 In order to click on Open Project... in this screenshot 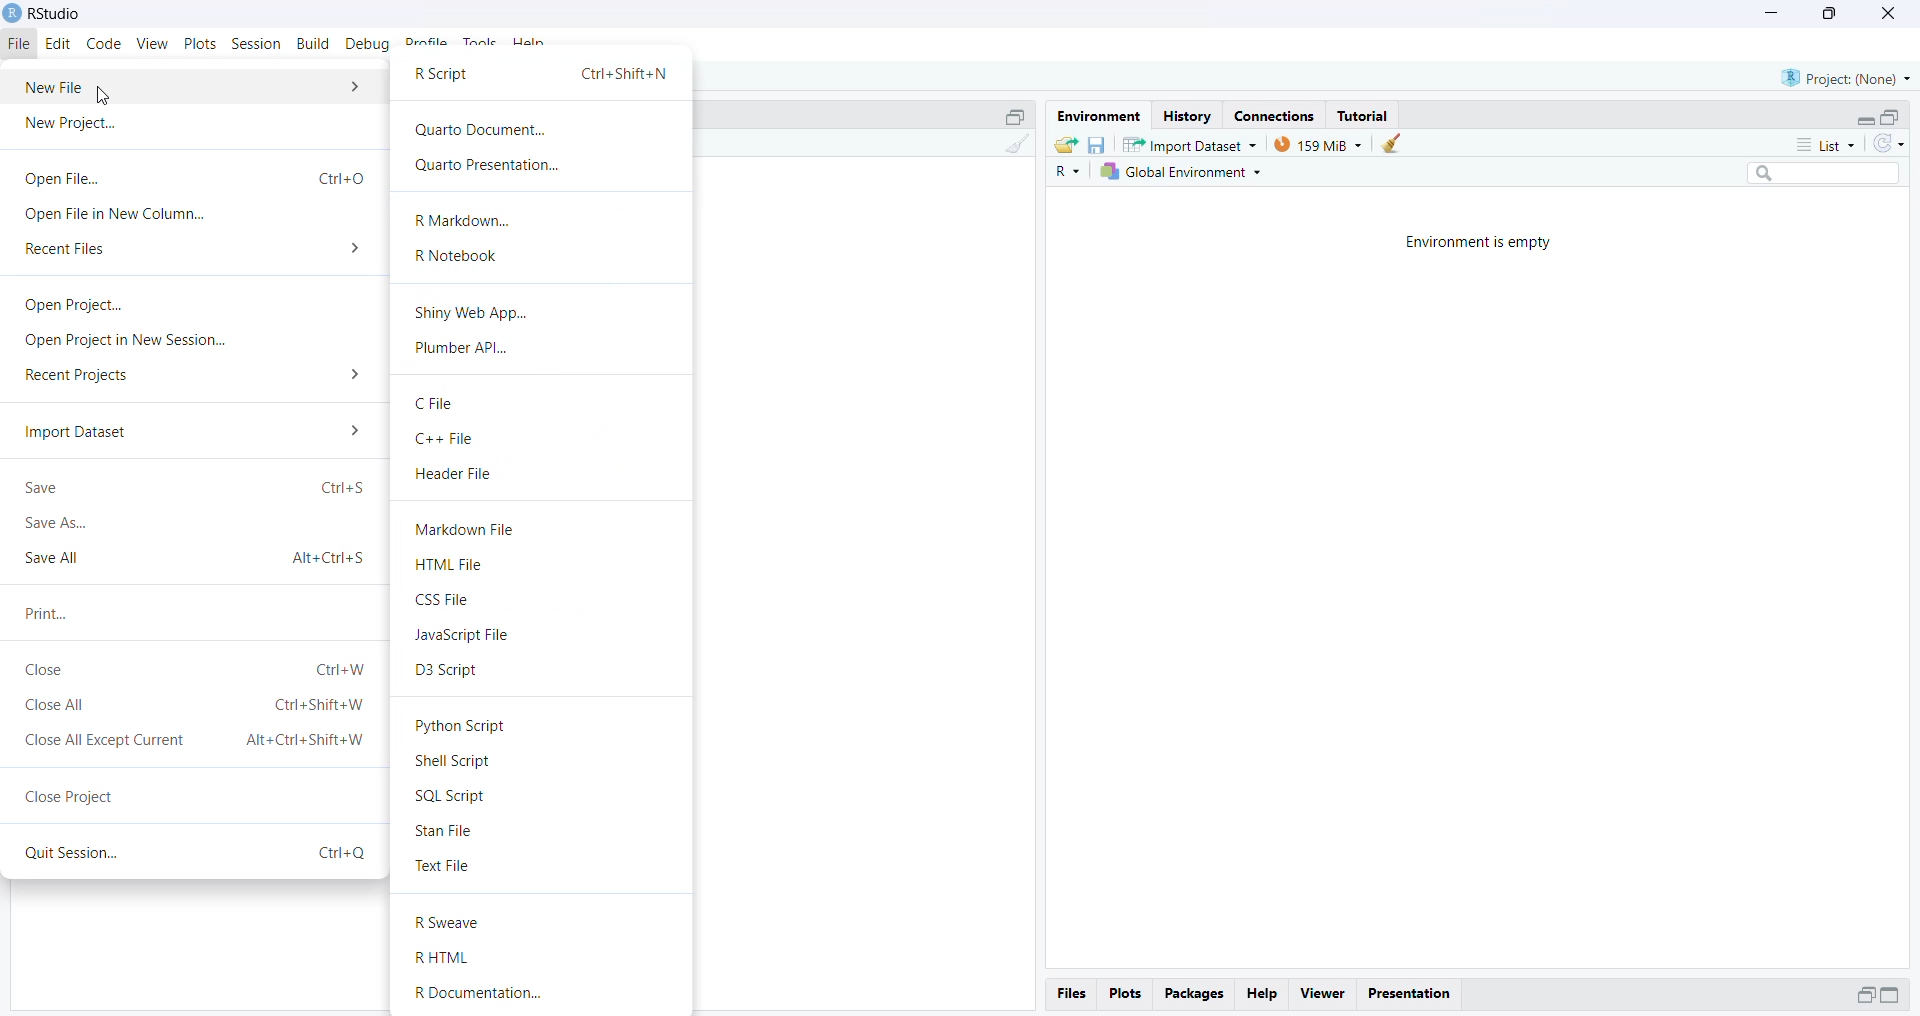, I will do `click(69, 305)`.